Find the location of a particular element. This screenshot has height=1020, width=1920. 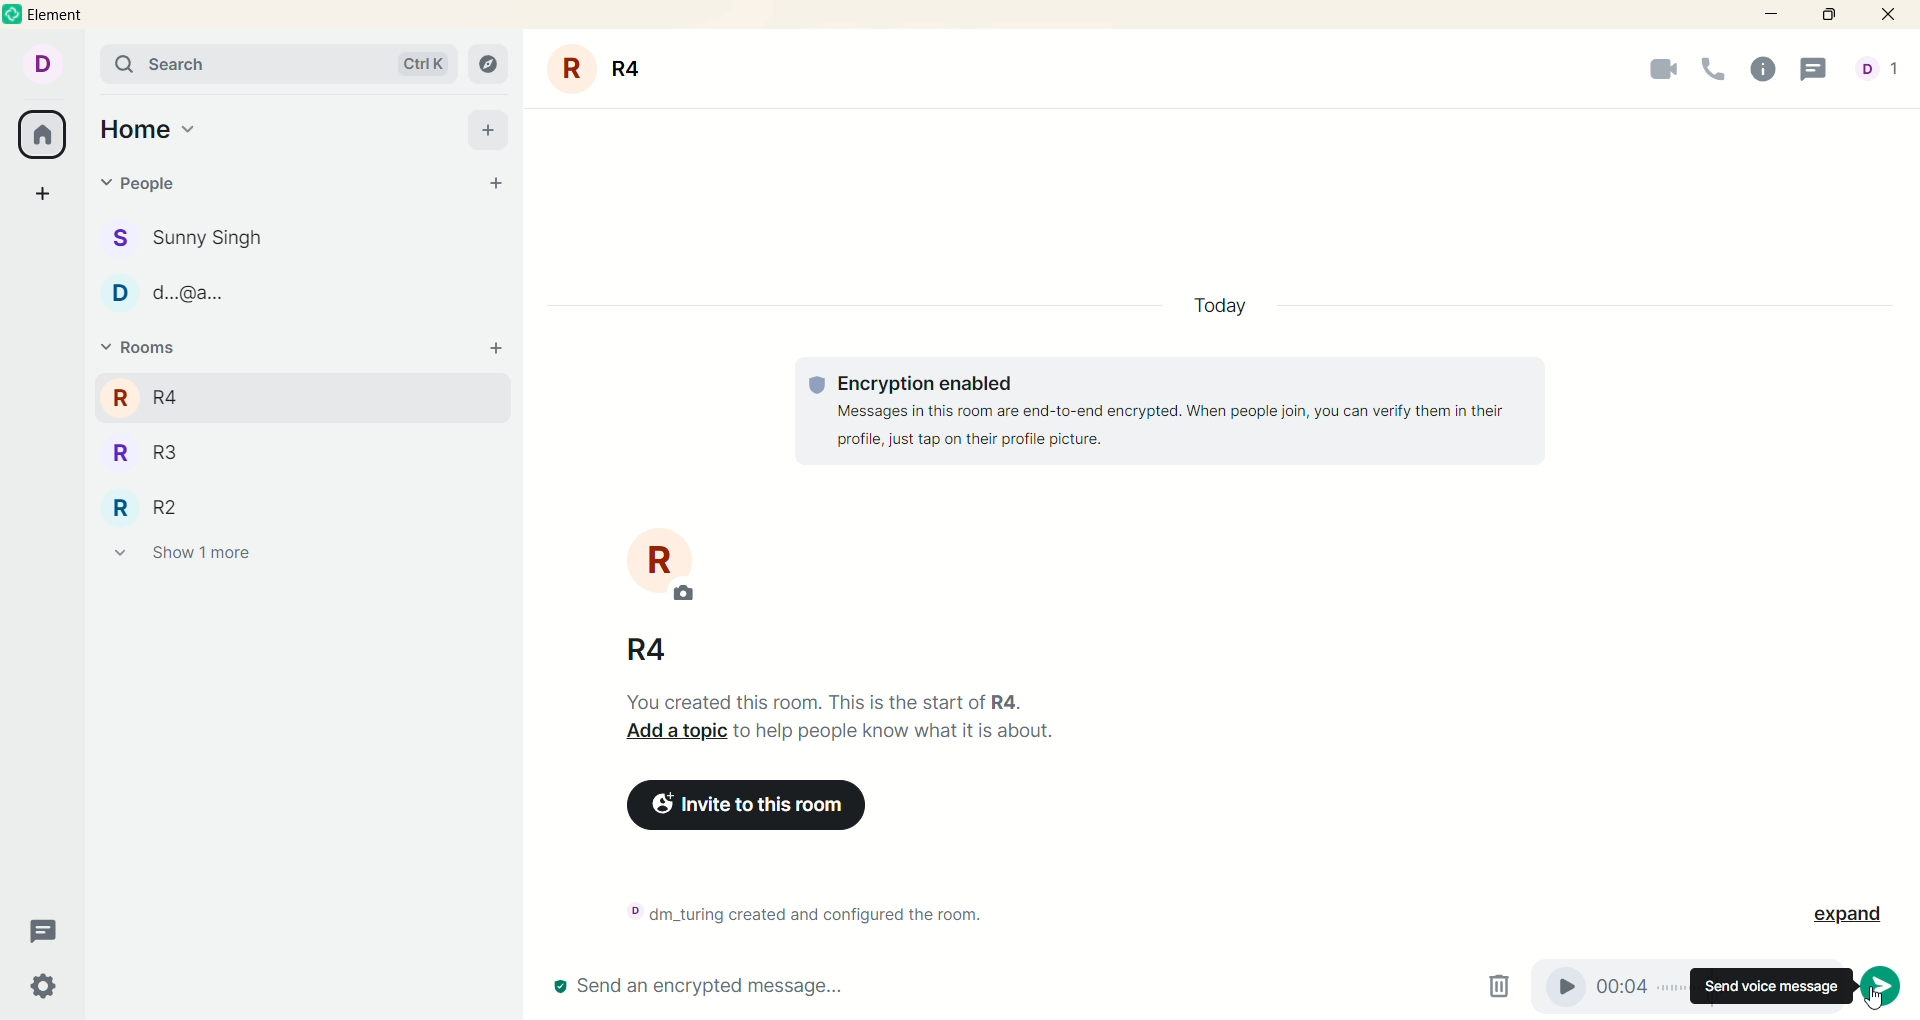

voice call is located at coordinates (1714, 71).